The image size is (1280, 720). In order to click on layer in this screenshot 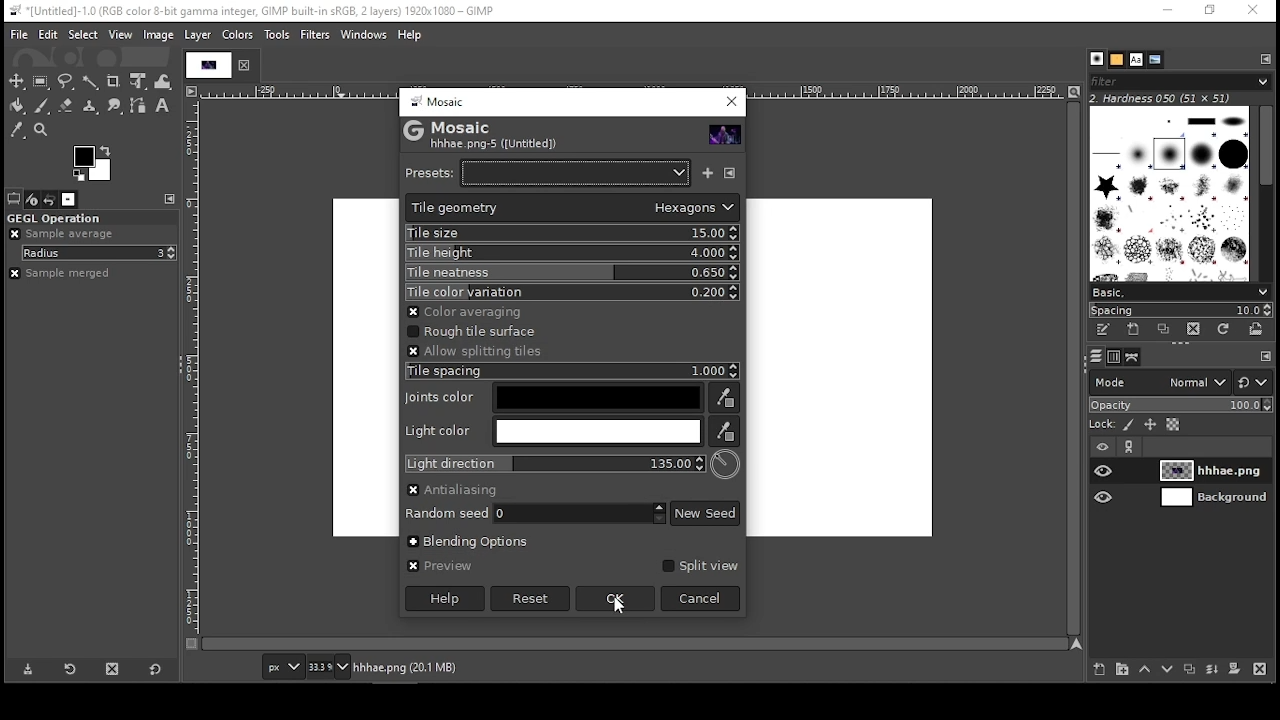, I will do `click(198, 34)`.